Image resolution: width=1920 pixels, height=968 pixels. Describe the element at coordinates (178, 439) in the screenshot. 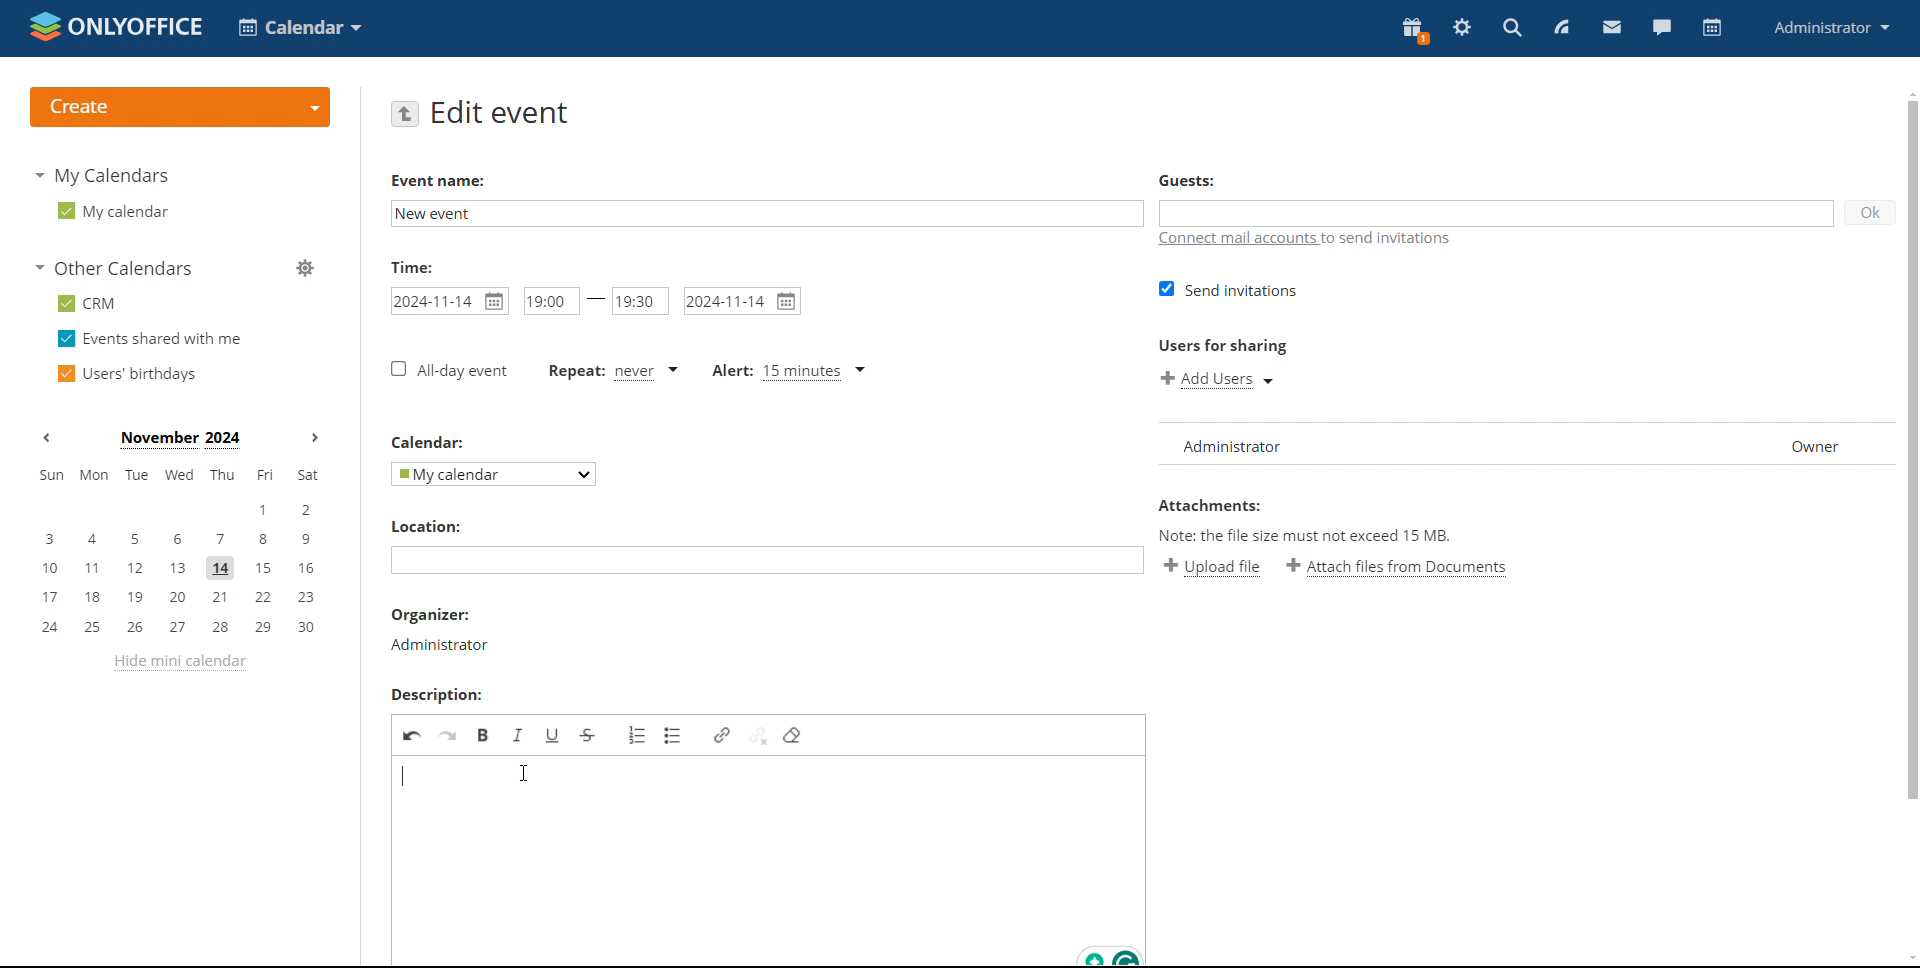

I see `current month` at that location.